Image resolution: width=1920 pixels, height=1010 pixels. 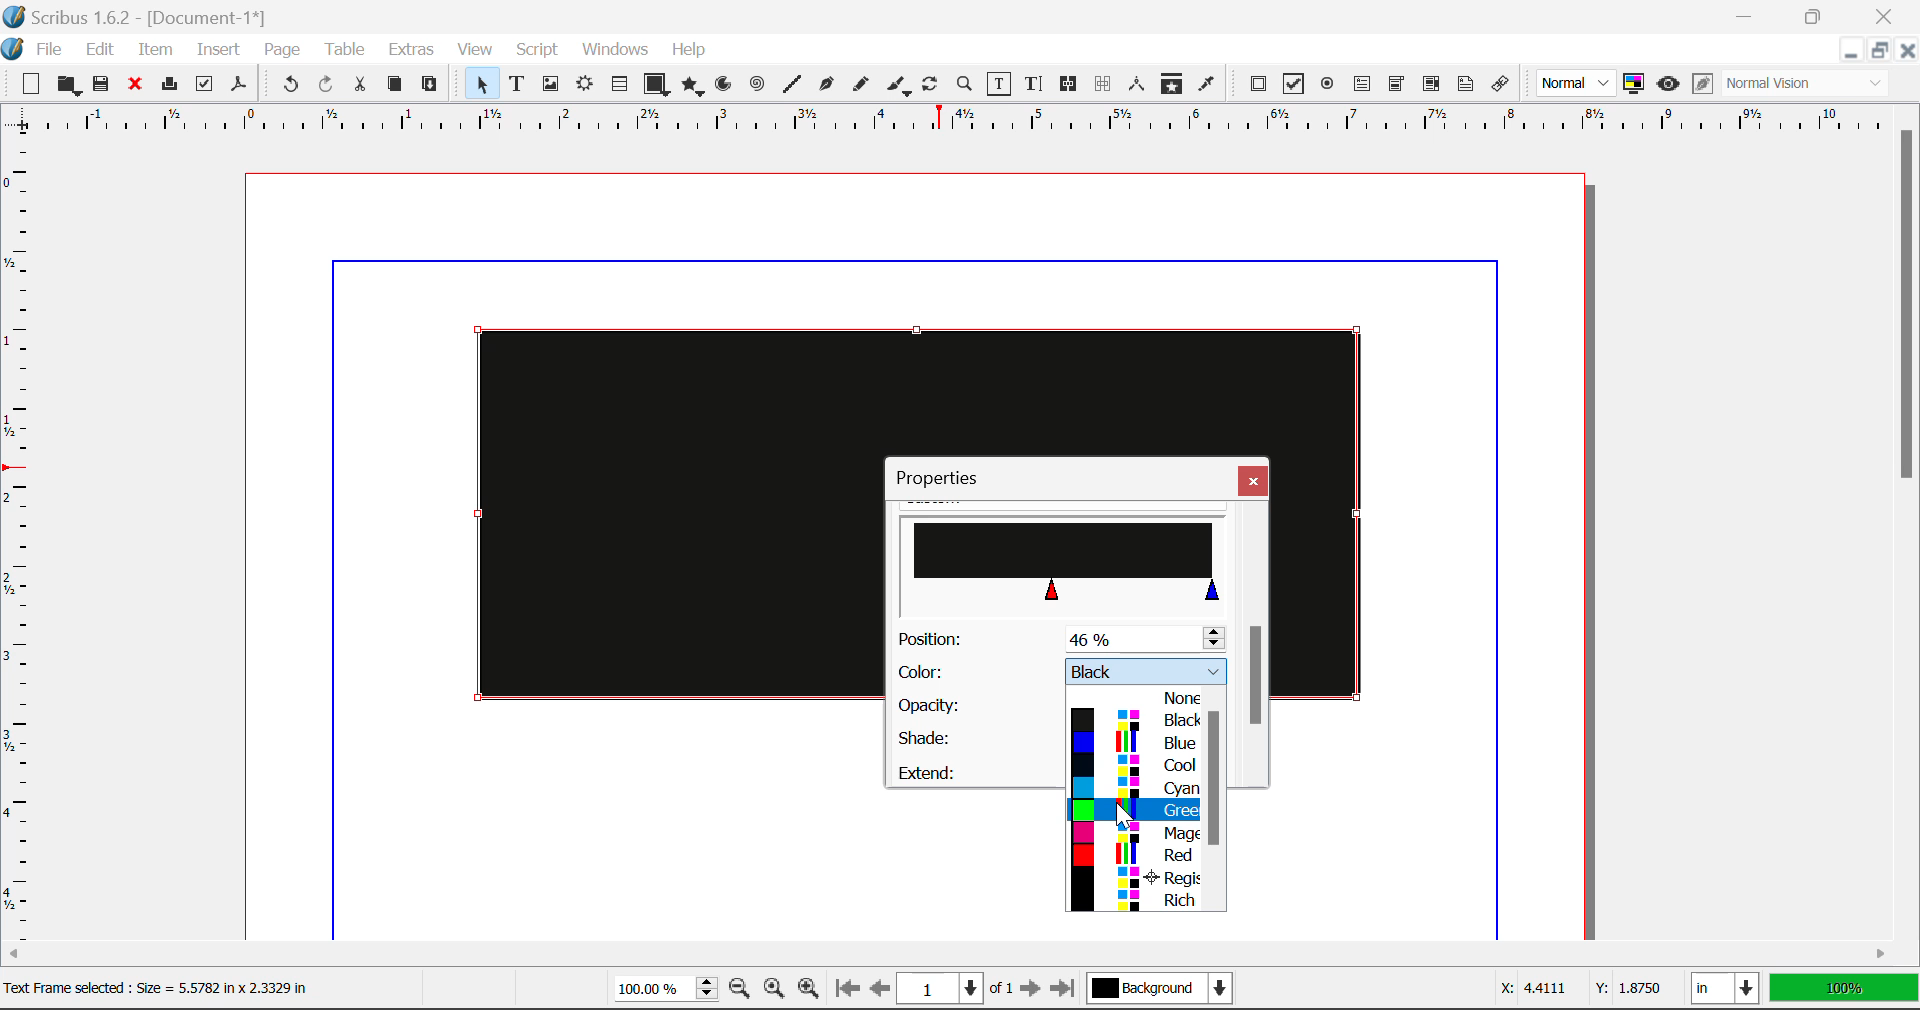 What do you see at coordinates (290, 87) in the screenshot?
I see `Undo` at bounding box center [290, 87].